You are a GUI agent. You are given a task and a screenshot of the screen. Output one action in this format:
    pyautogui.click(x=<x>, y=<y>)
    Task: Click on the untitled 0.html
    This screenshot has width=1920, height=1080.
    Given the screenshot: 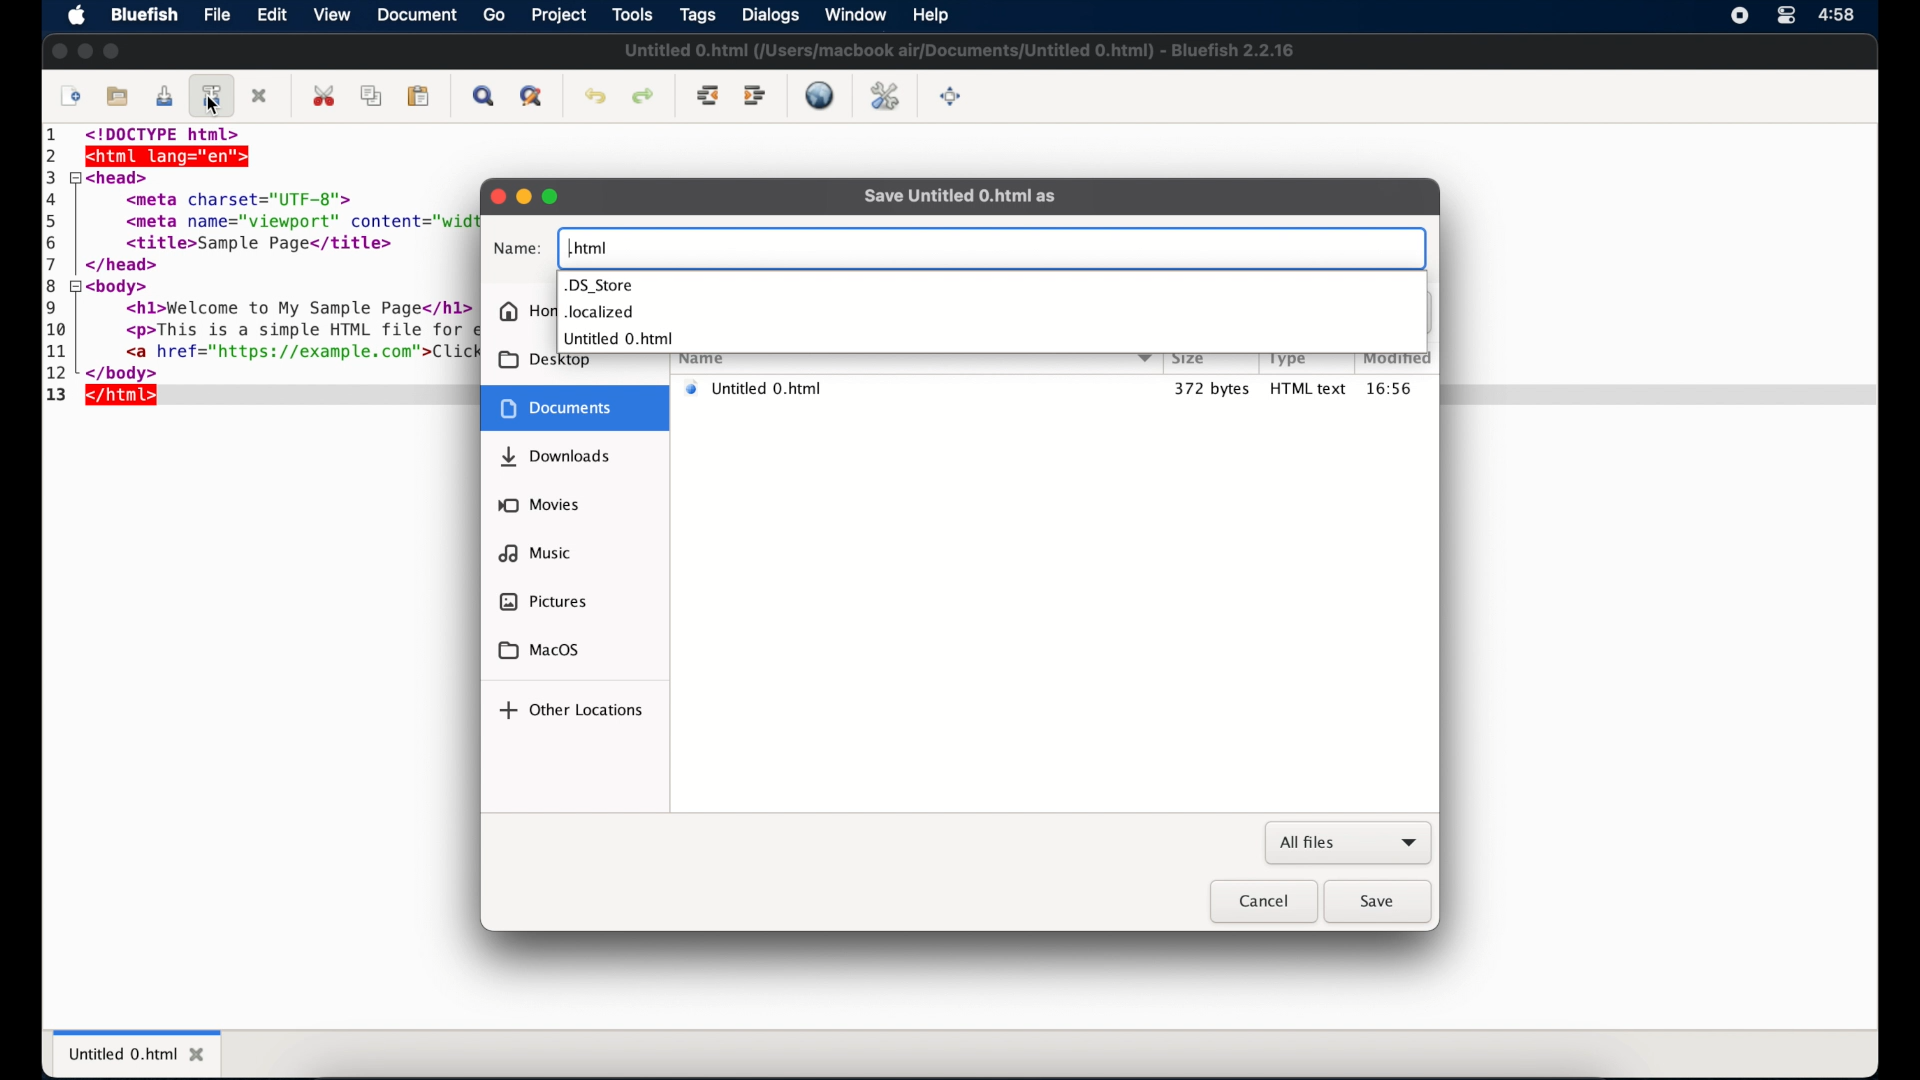 What is the action you would take?
    pyautogui.click(x=914, y=388)
    